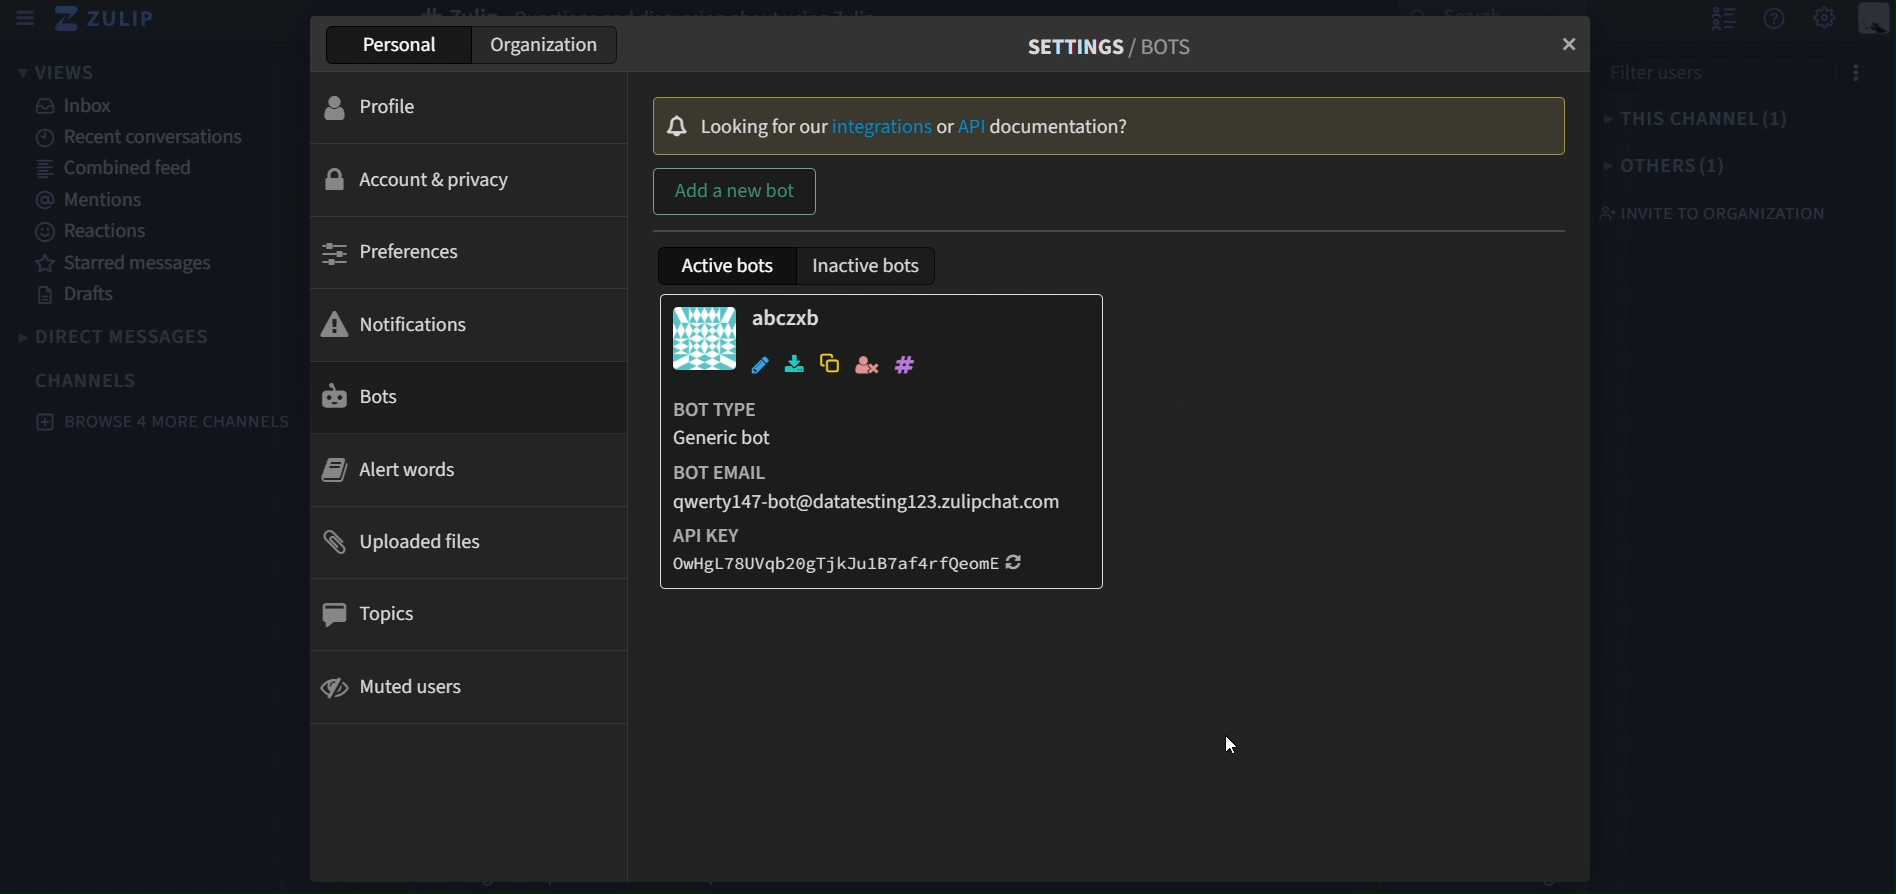  What do you see at coordinates (1565, 38) in the screenshot?
I see `close` at bounding box center [1565, 38].